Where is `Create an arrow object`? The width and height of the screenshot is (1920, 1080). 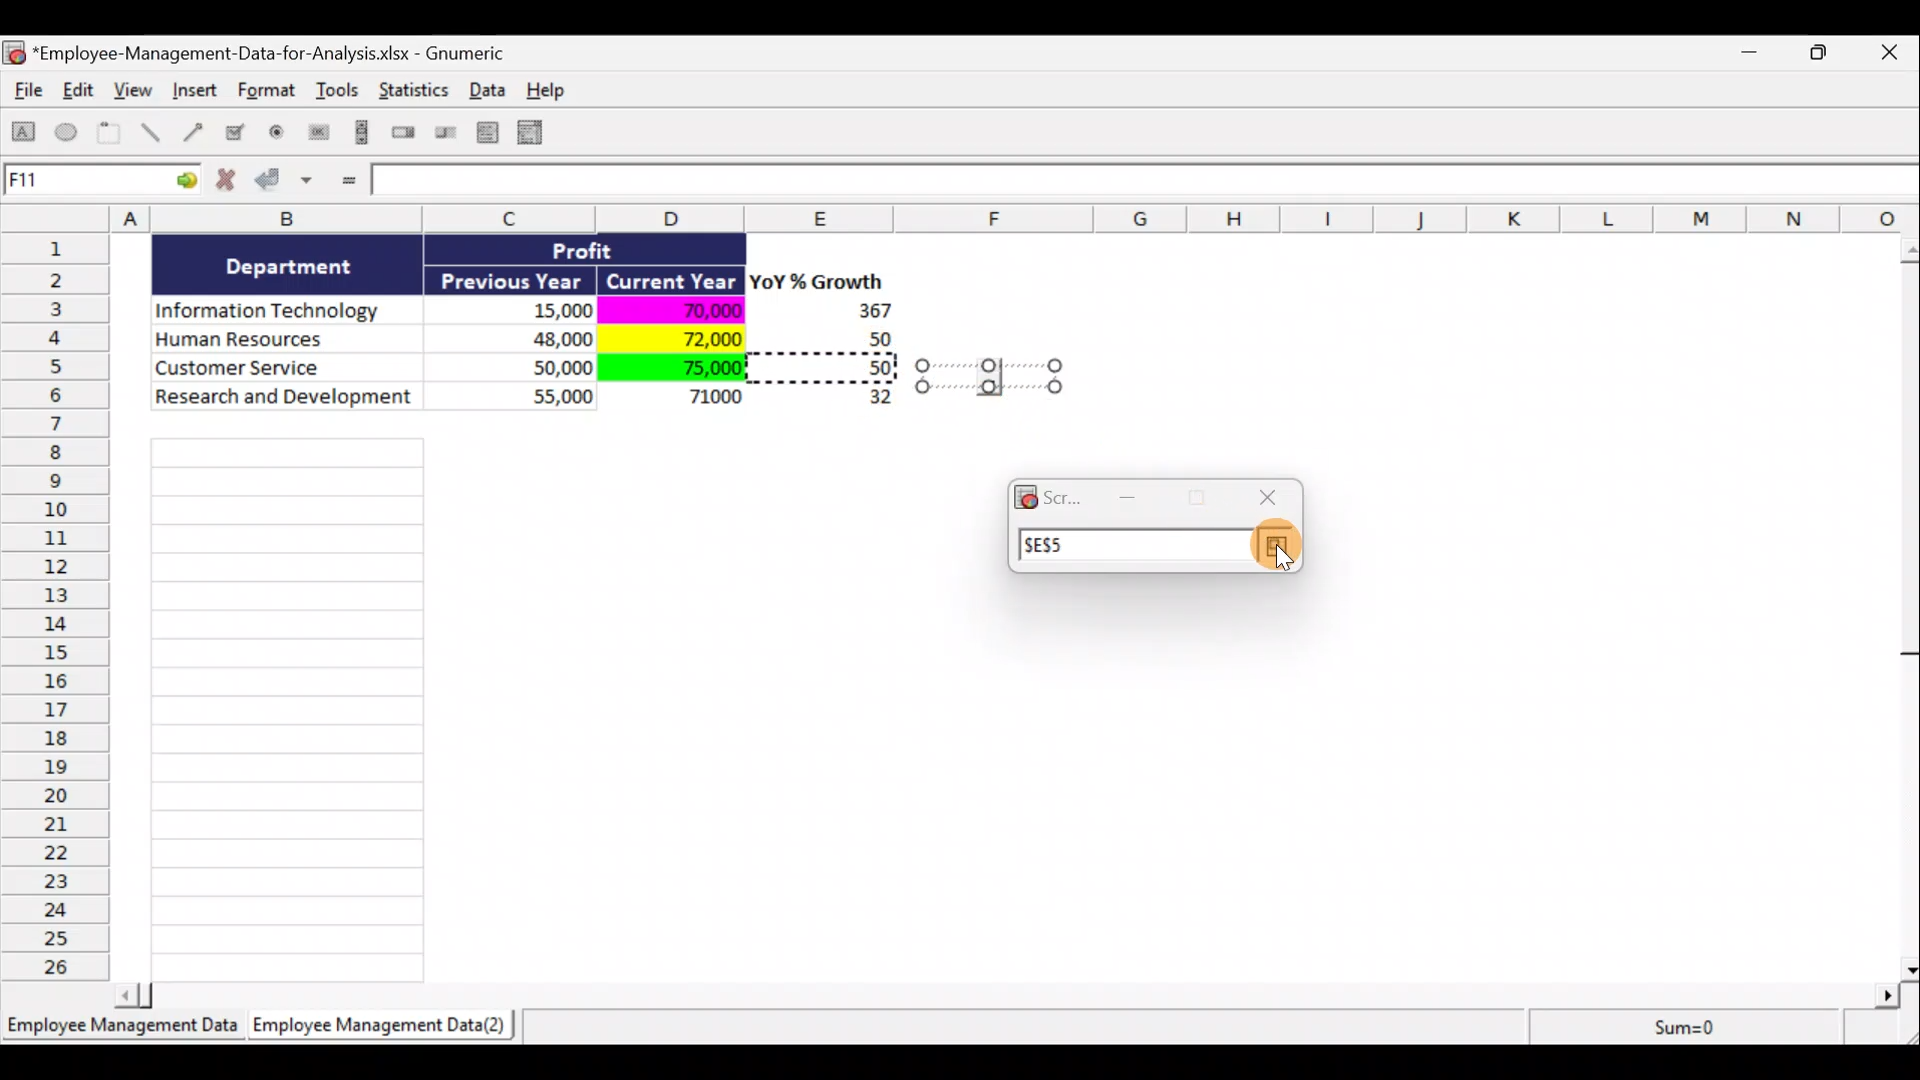 Create an arrow object is located at coordinates (193, 131).